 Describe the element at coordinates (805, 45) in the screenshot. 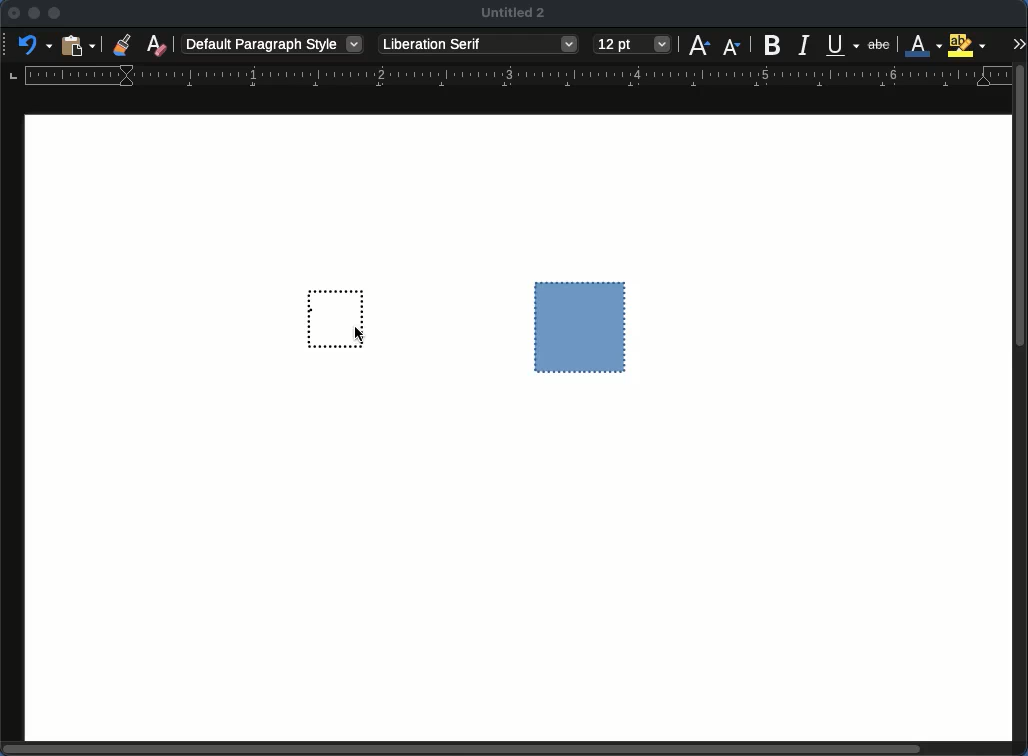

I see `italics` at that location.